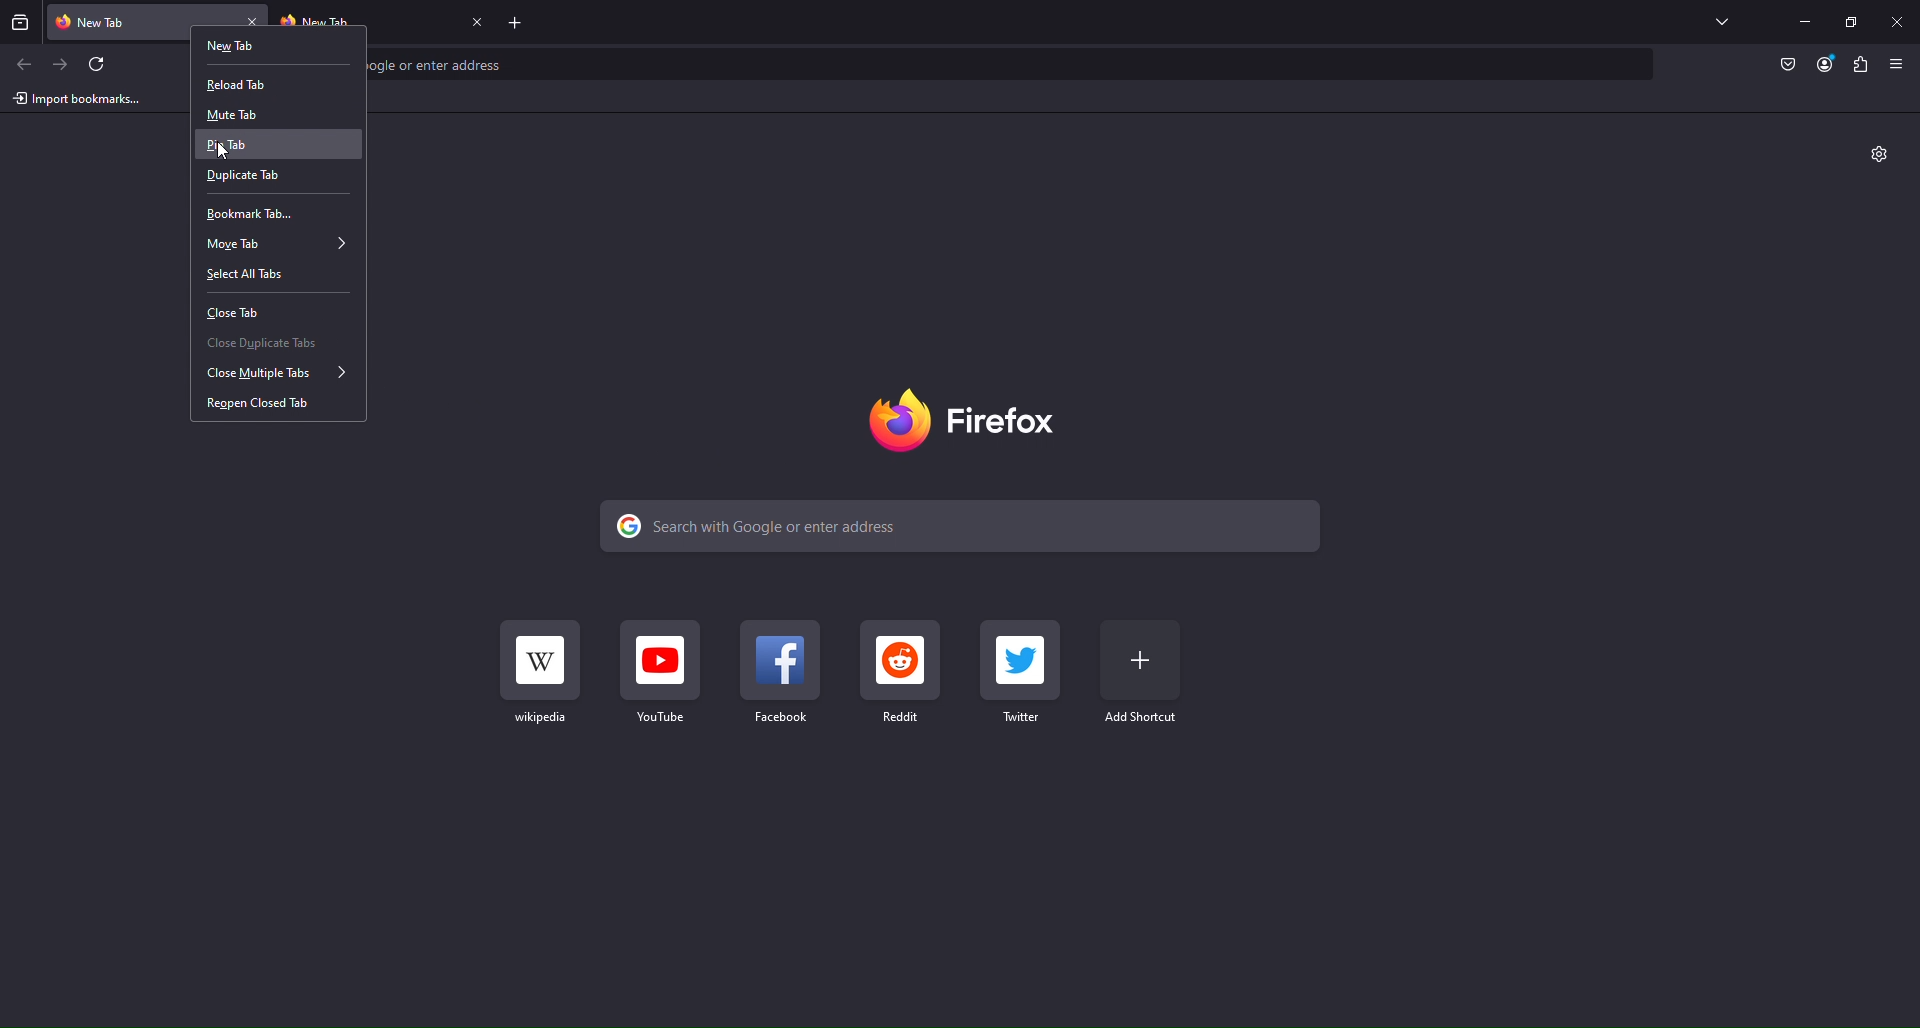 Image resolution: width=1920 pixels, height=1028 pixels. What do you see at coordinates (268, 81) in the screenshot?
I see `Reload Tab` at bounding box center [268, 81].